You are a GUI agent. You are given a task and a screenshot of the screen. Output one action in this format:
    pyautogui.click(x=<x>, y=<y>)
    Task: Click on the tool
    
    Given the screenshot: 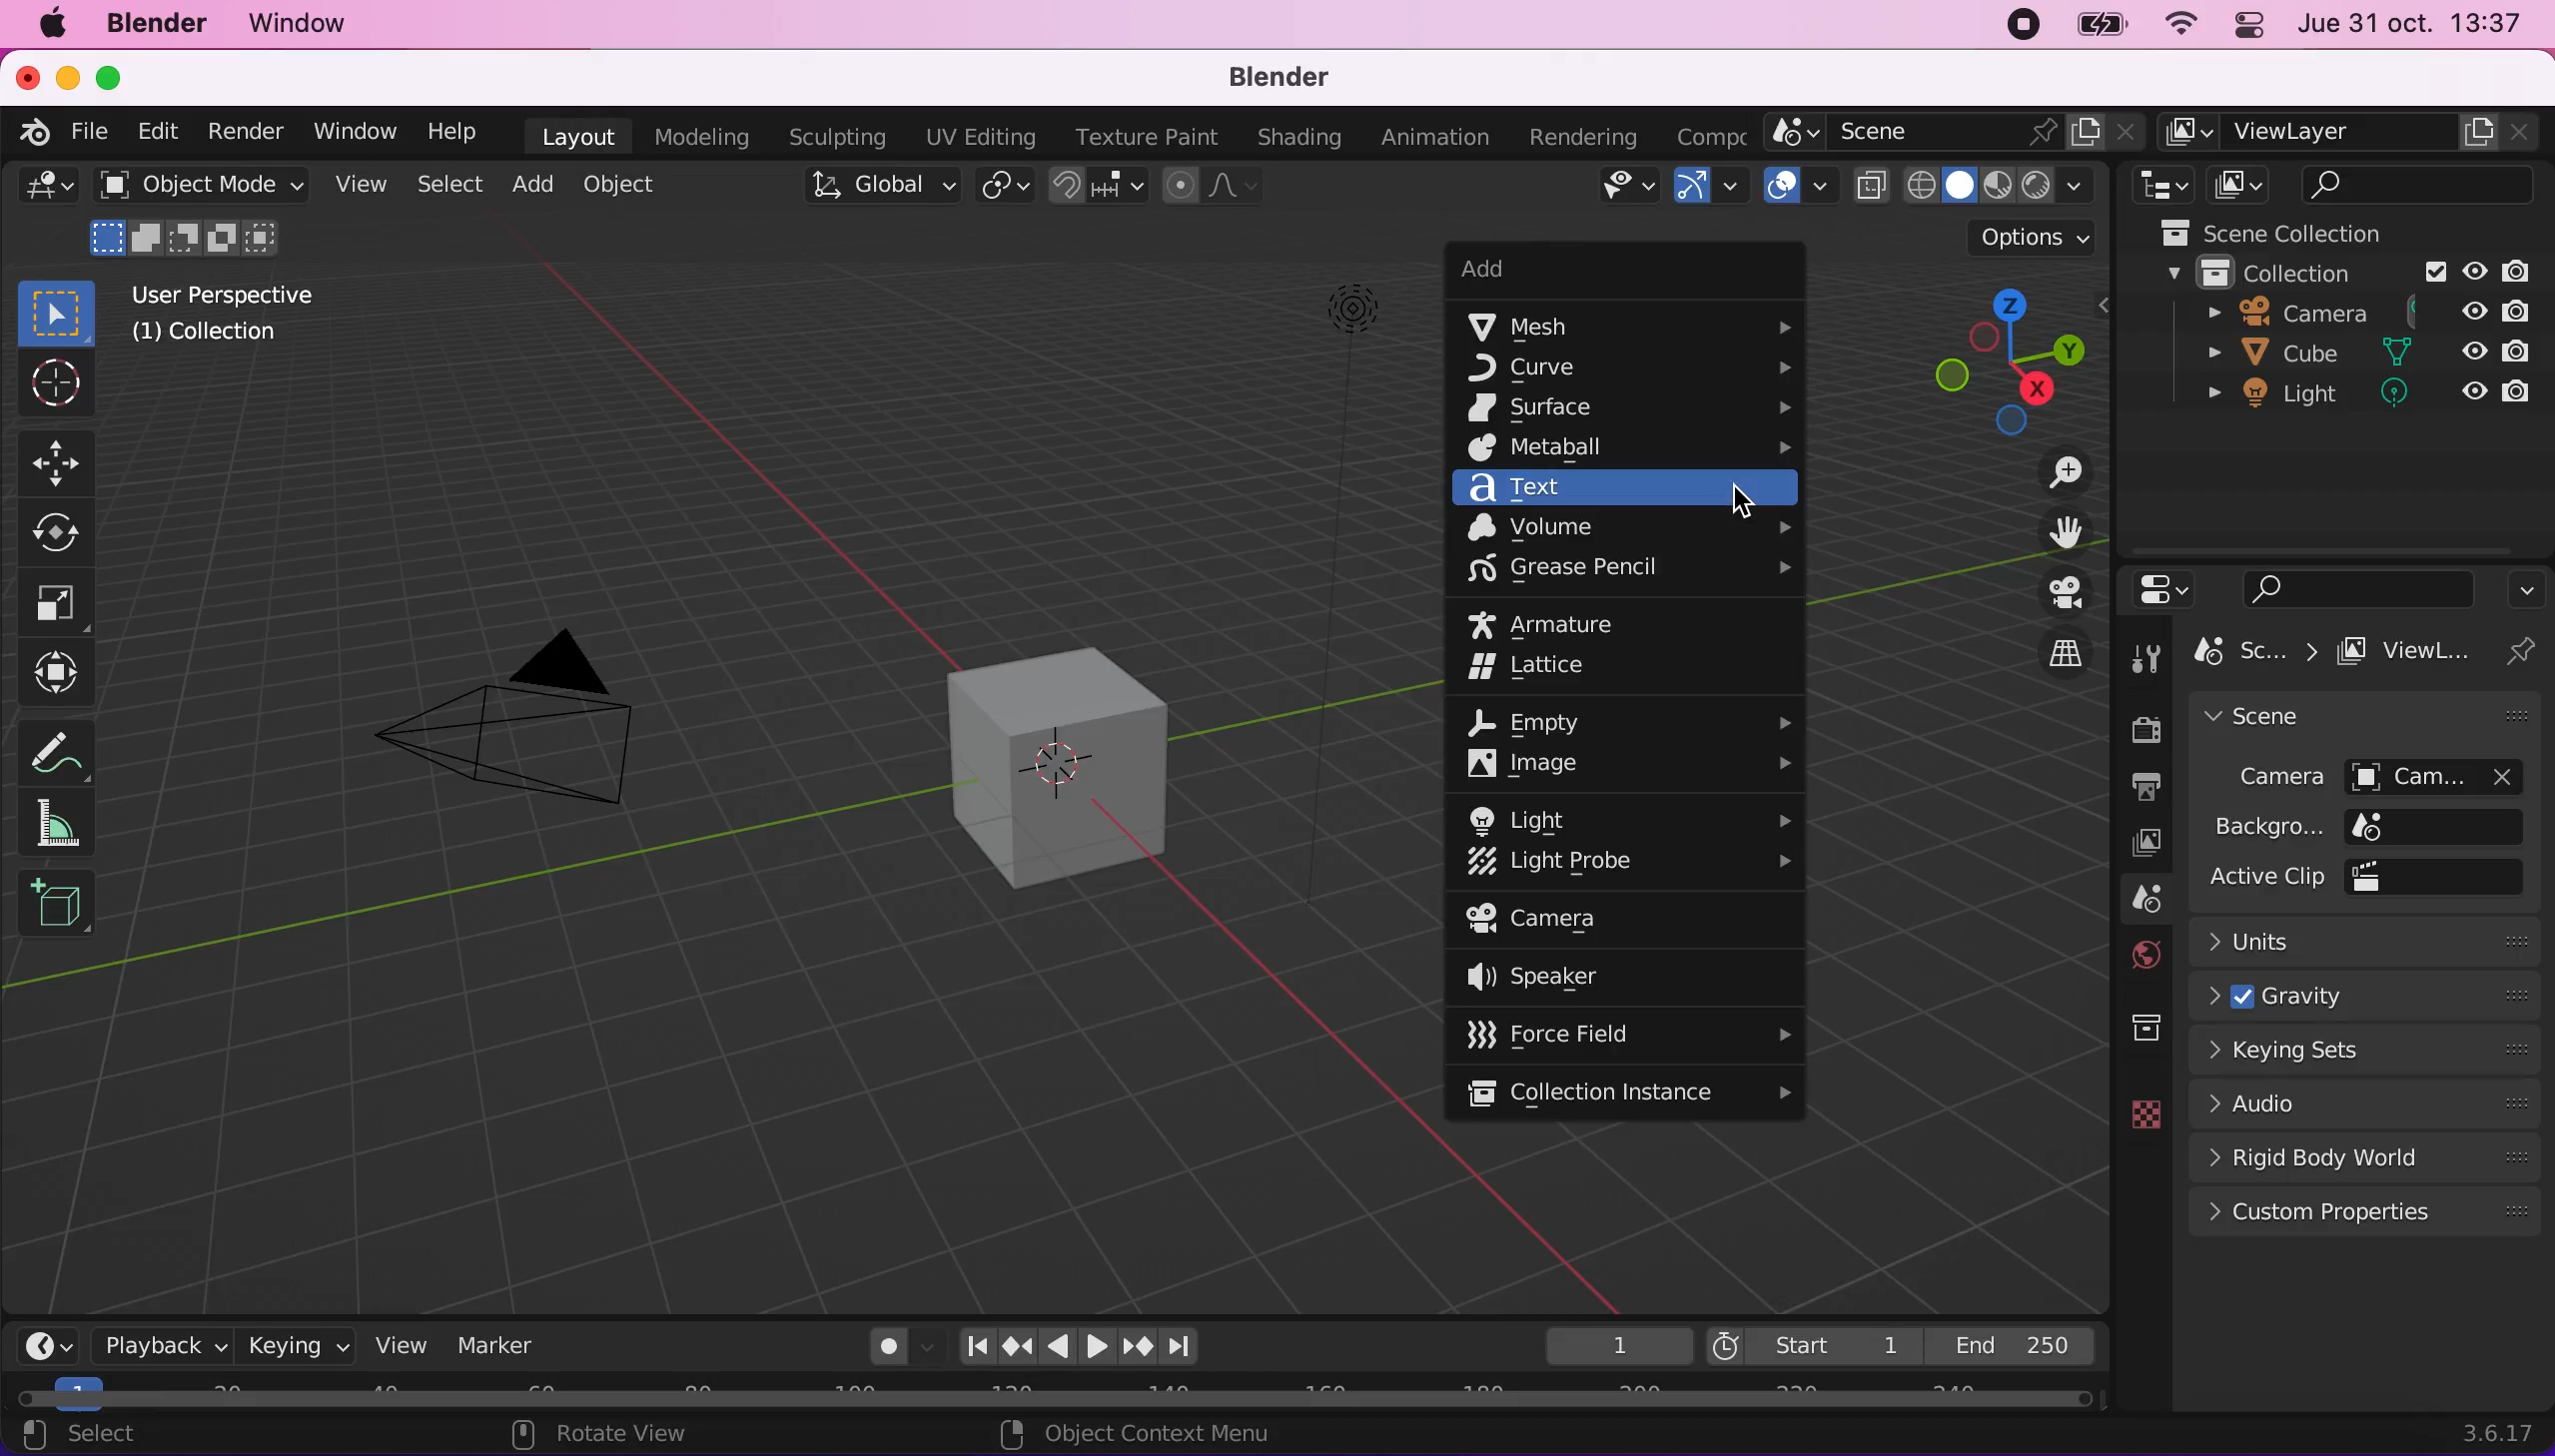 What is the action you would take?
    pyautogui.click(x=2146, y=654)
    